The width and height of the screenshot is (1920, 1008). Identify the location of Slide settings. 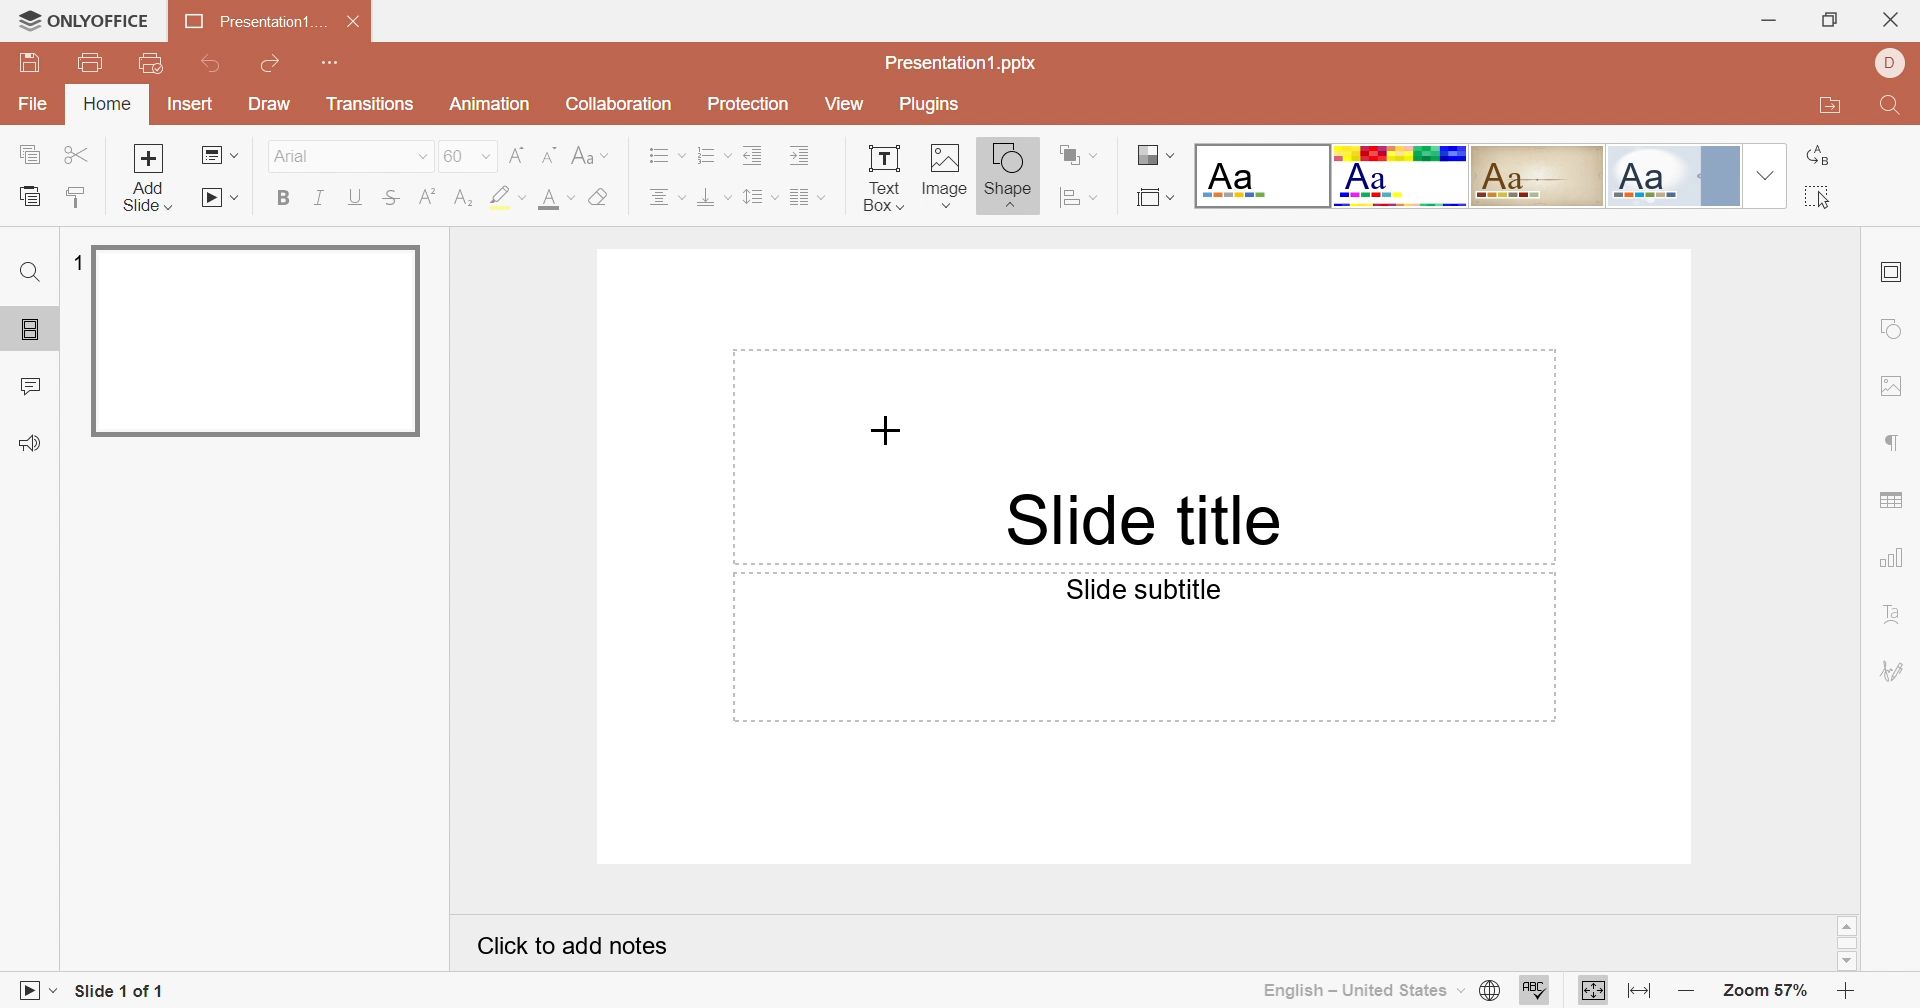
(1889, 274).